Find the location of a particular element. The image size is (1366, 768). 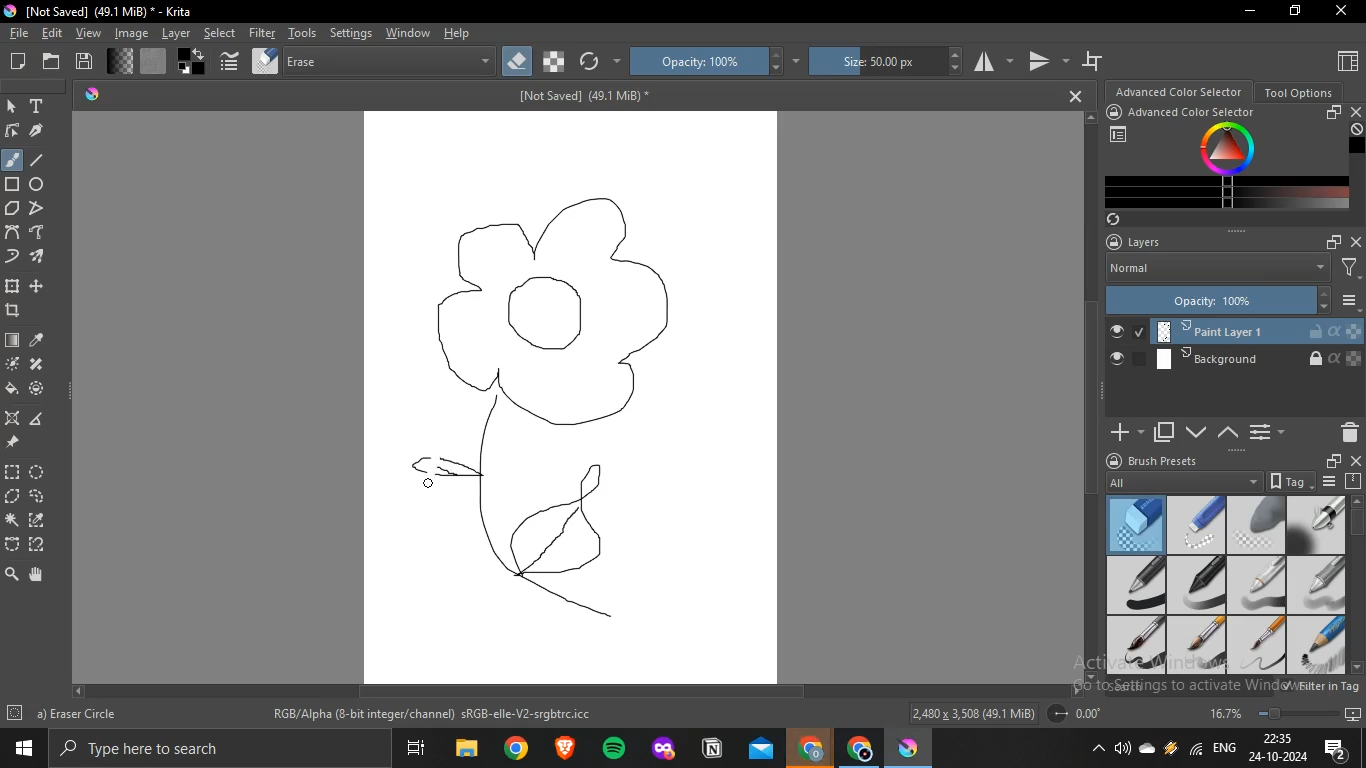

line tool is located at coordinates (43, 160).